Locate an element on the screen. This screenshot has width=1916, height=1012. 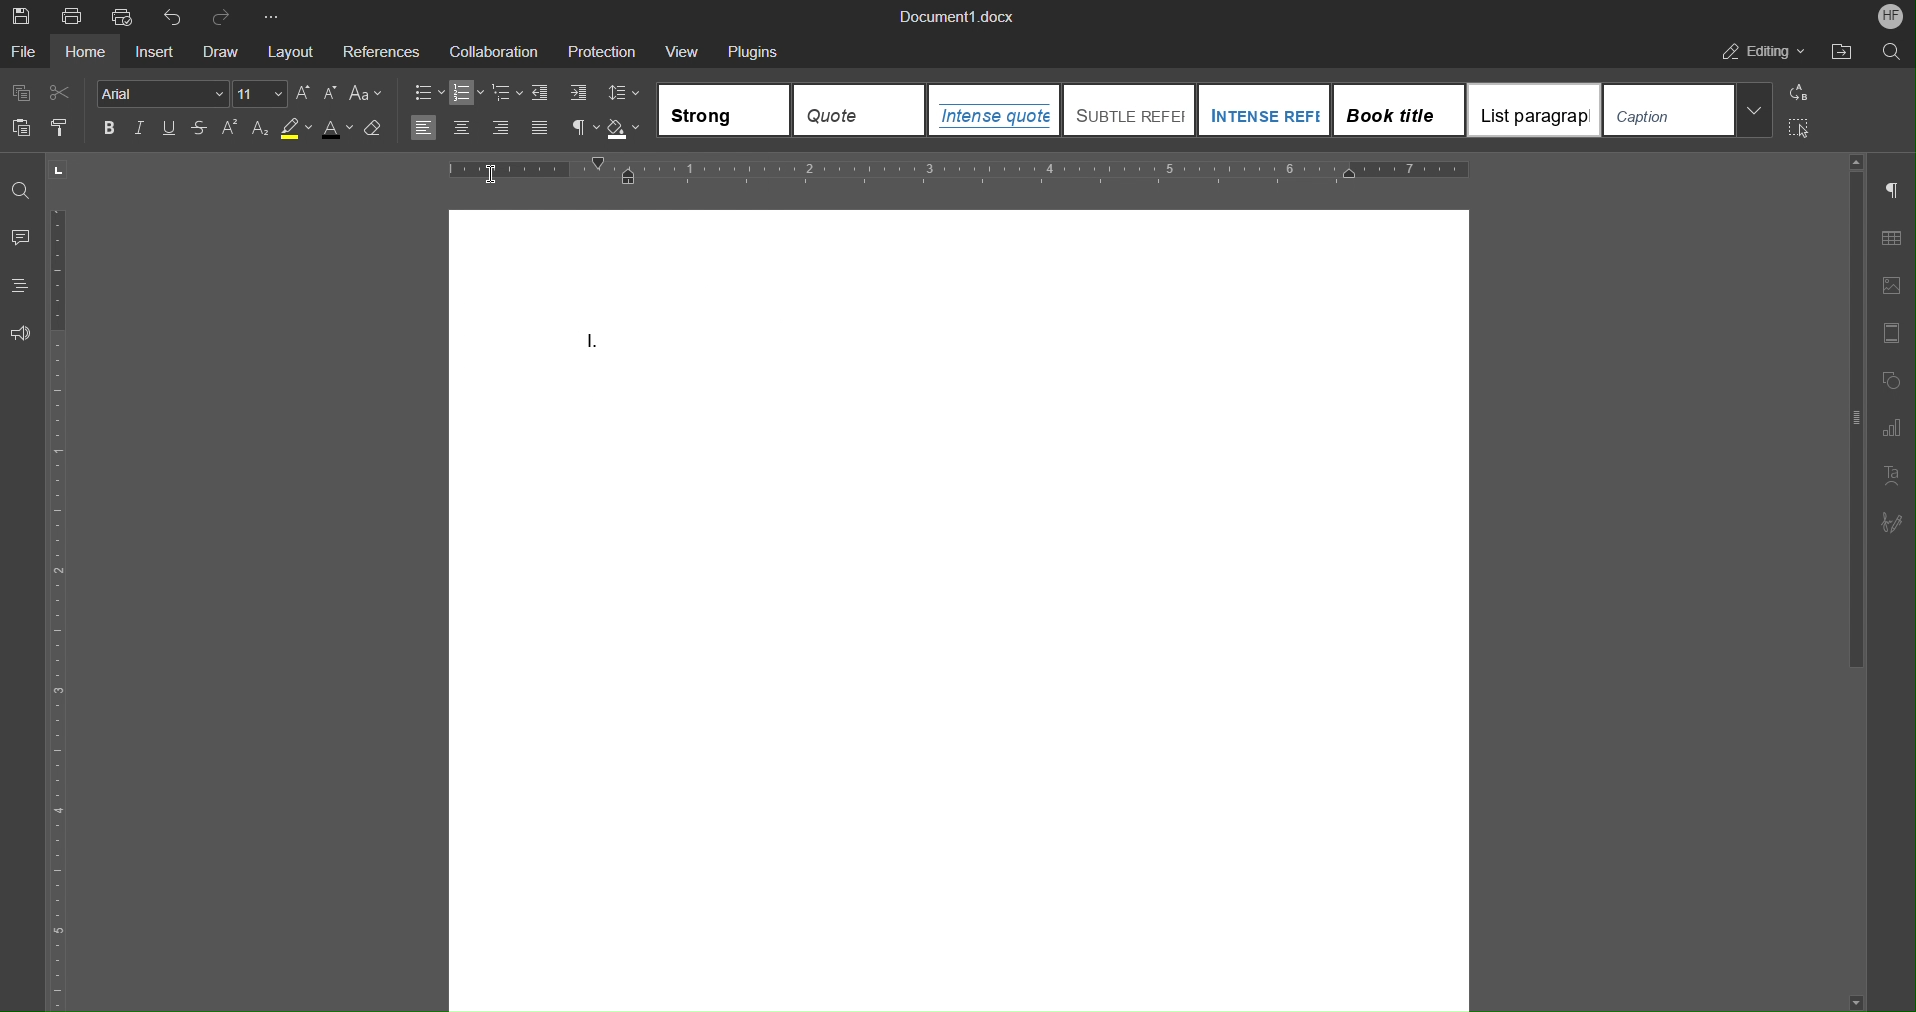
Copy Style is located at coordinates (62, 129).